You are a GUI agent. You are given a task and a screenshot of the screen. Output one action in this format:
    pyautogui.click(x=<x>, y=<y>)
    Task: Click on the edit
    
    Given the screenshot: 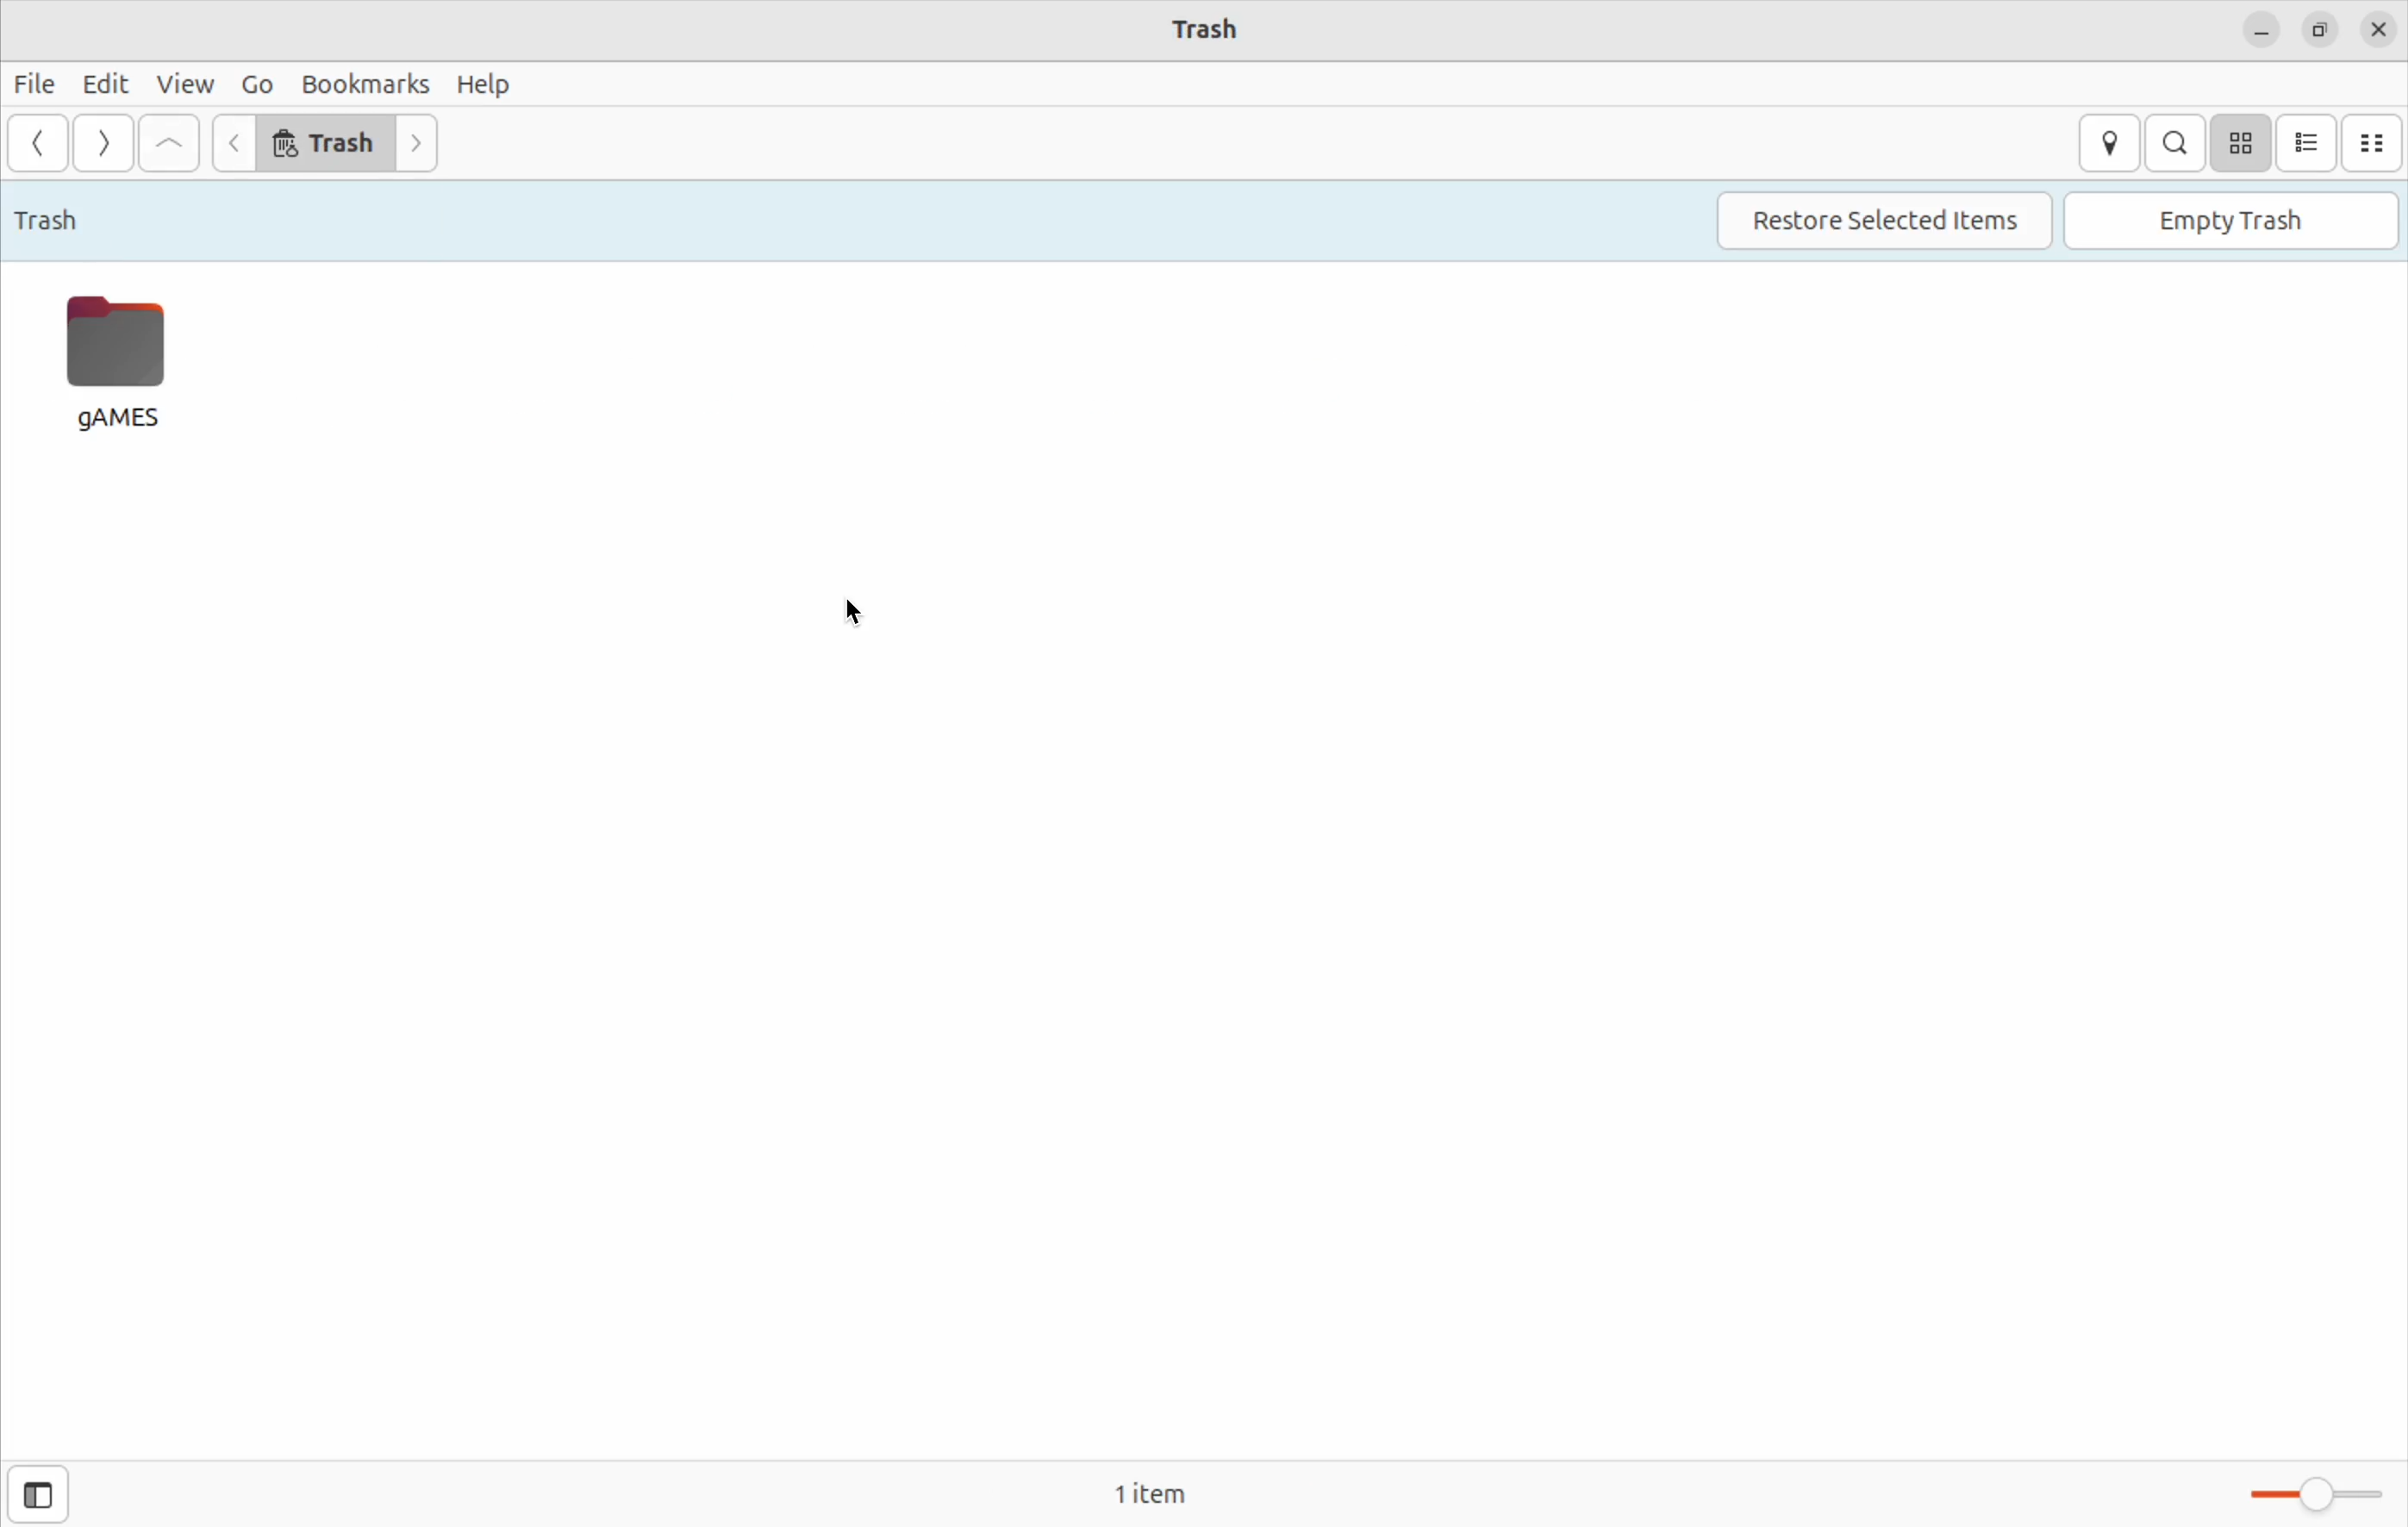 What is the action you would take?
    pyautogui.click(x=106, y=85)
    